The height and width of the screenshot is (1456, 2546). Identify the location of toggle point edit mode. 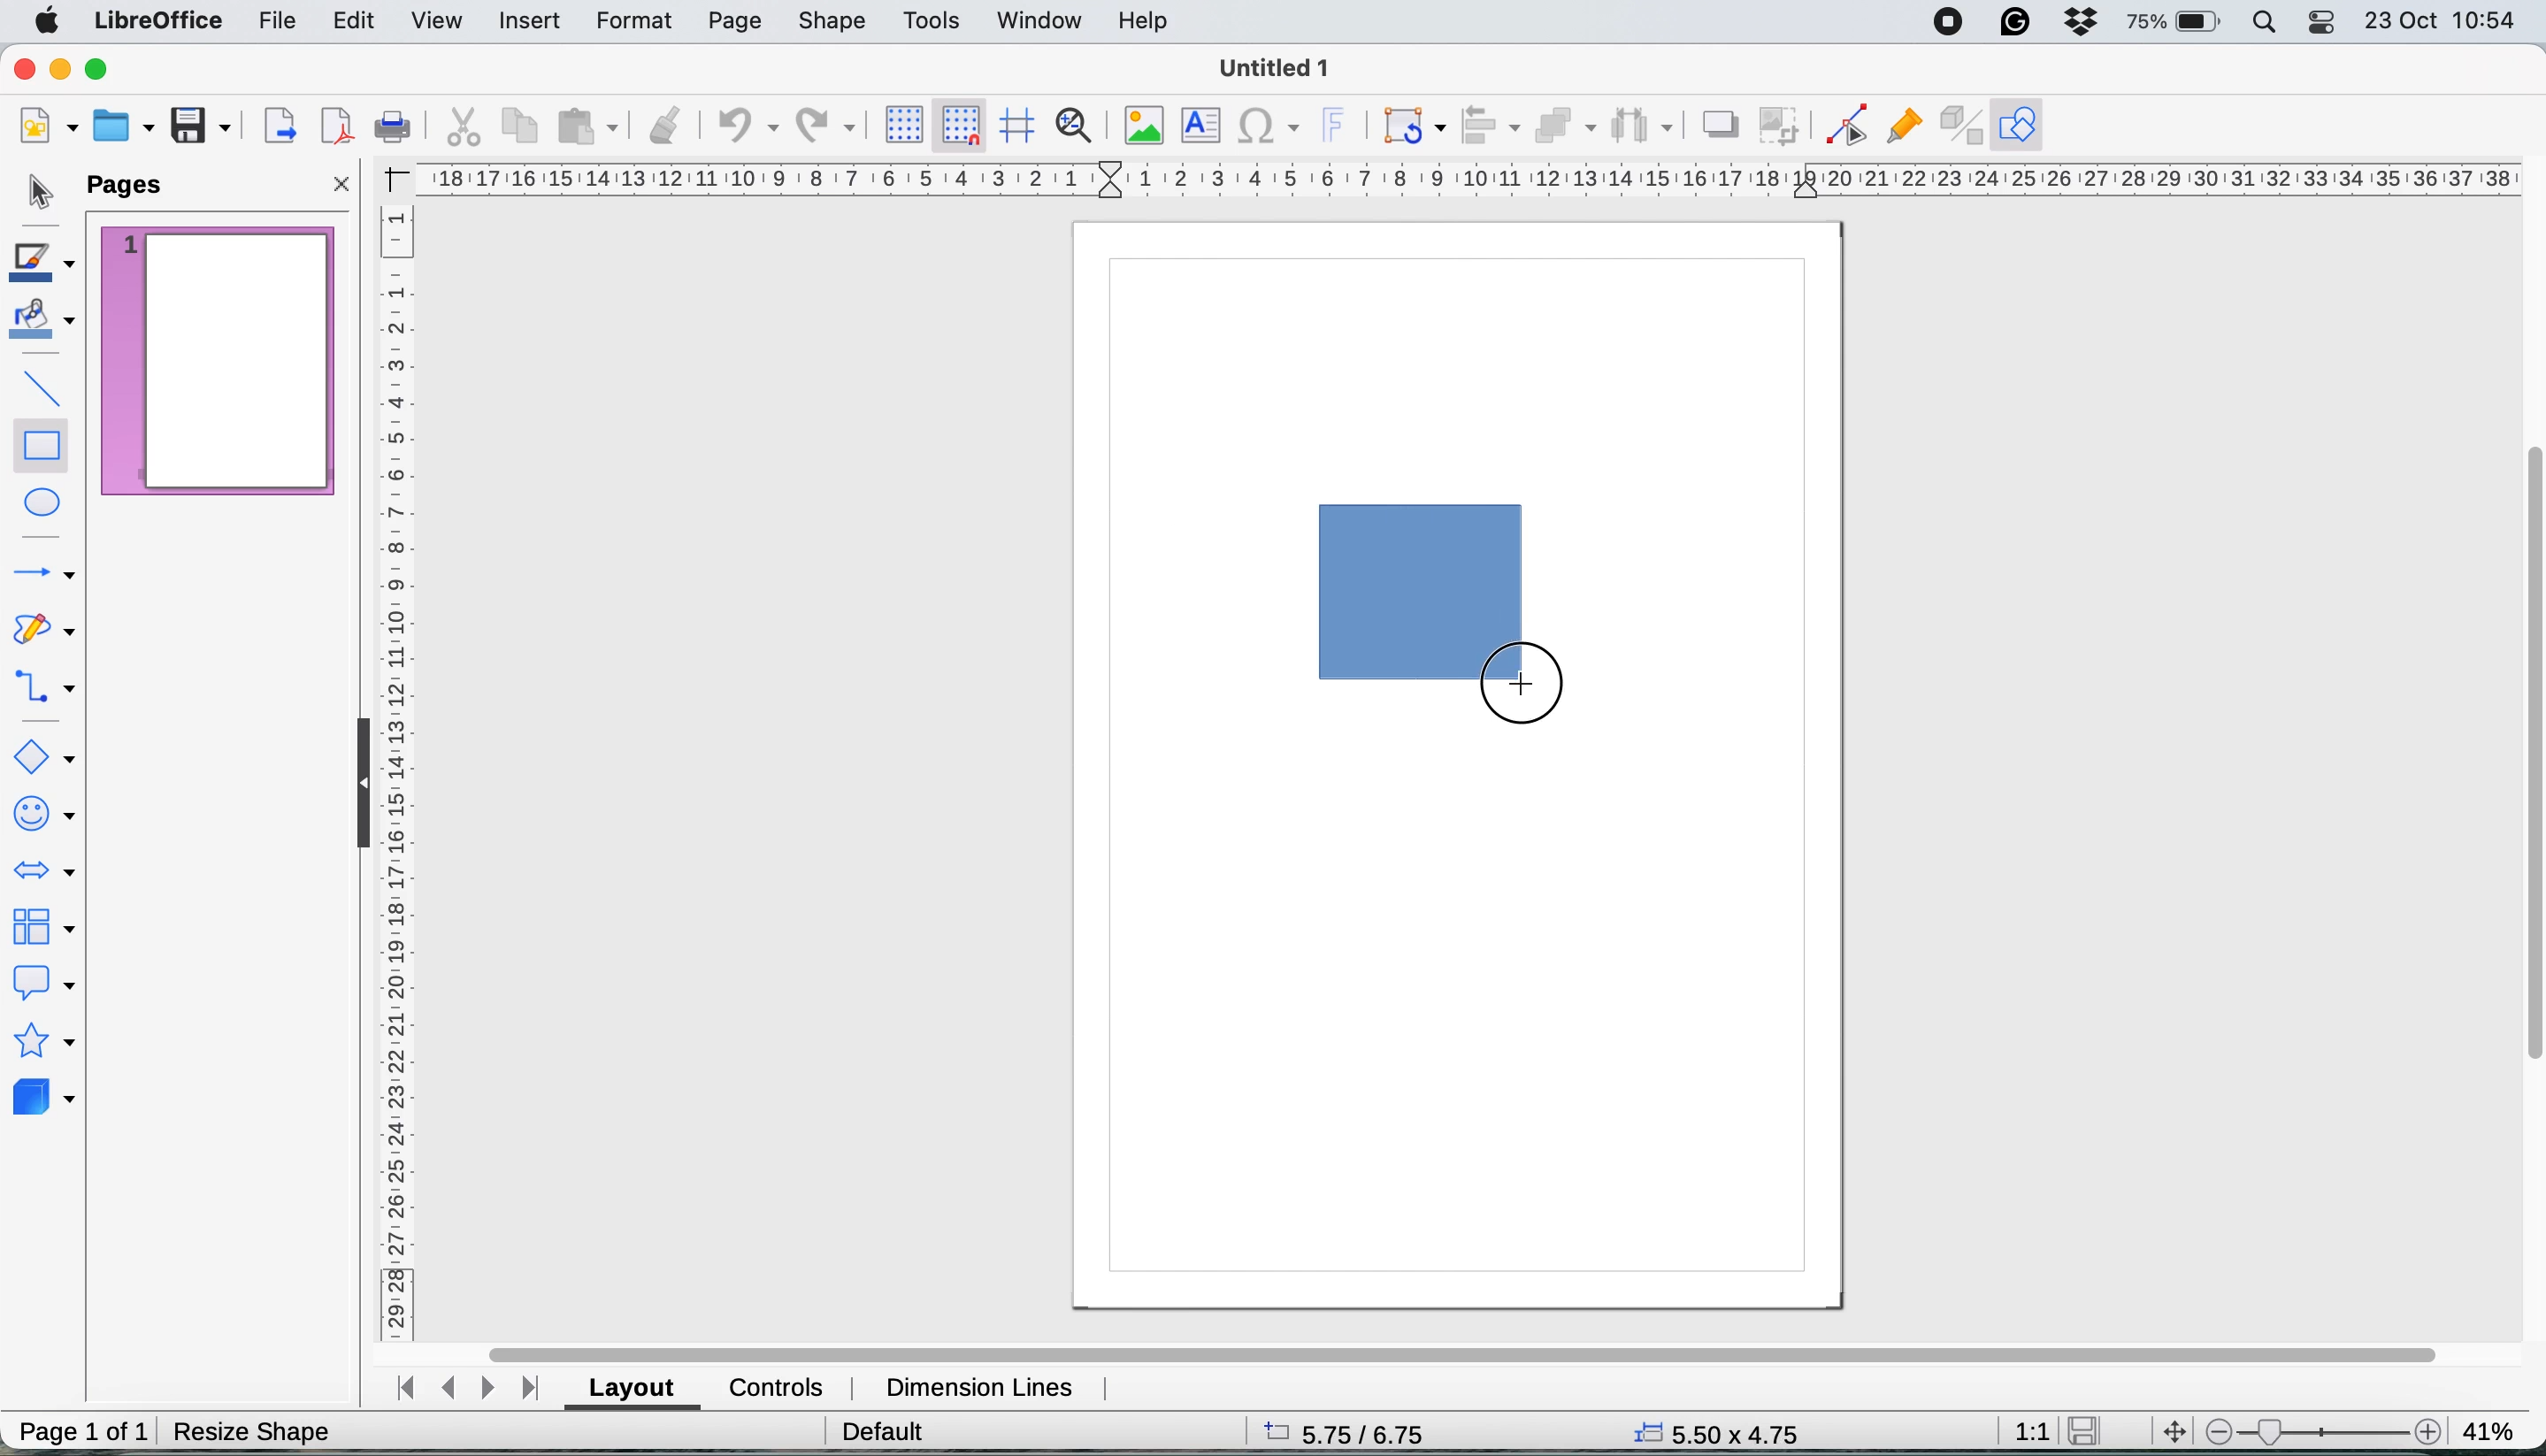
(1838, 128).